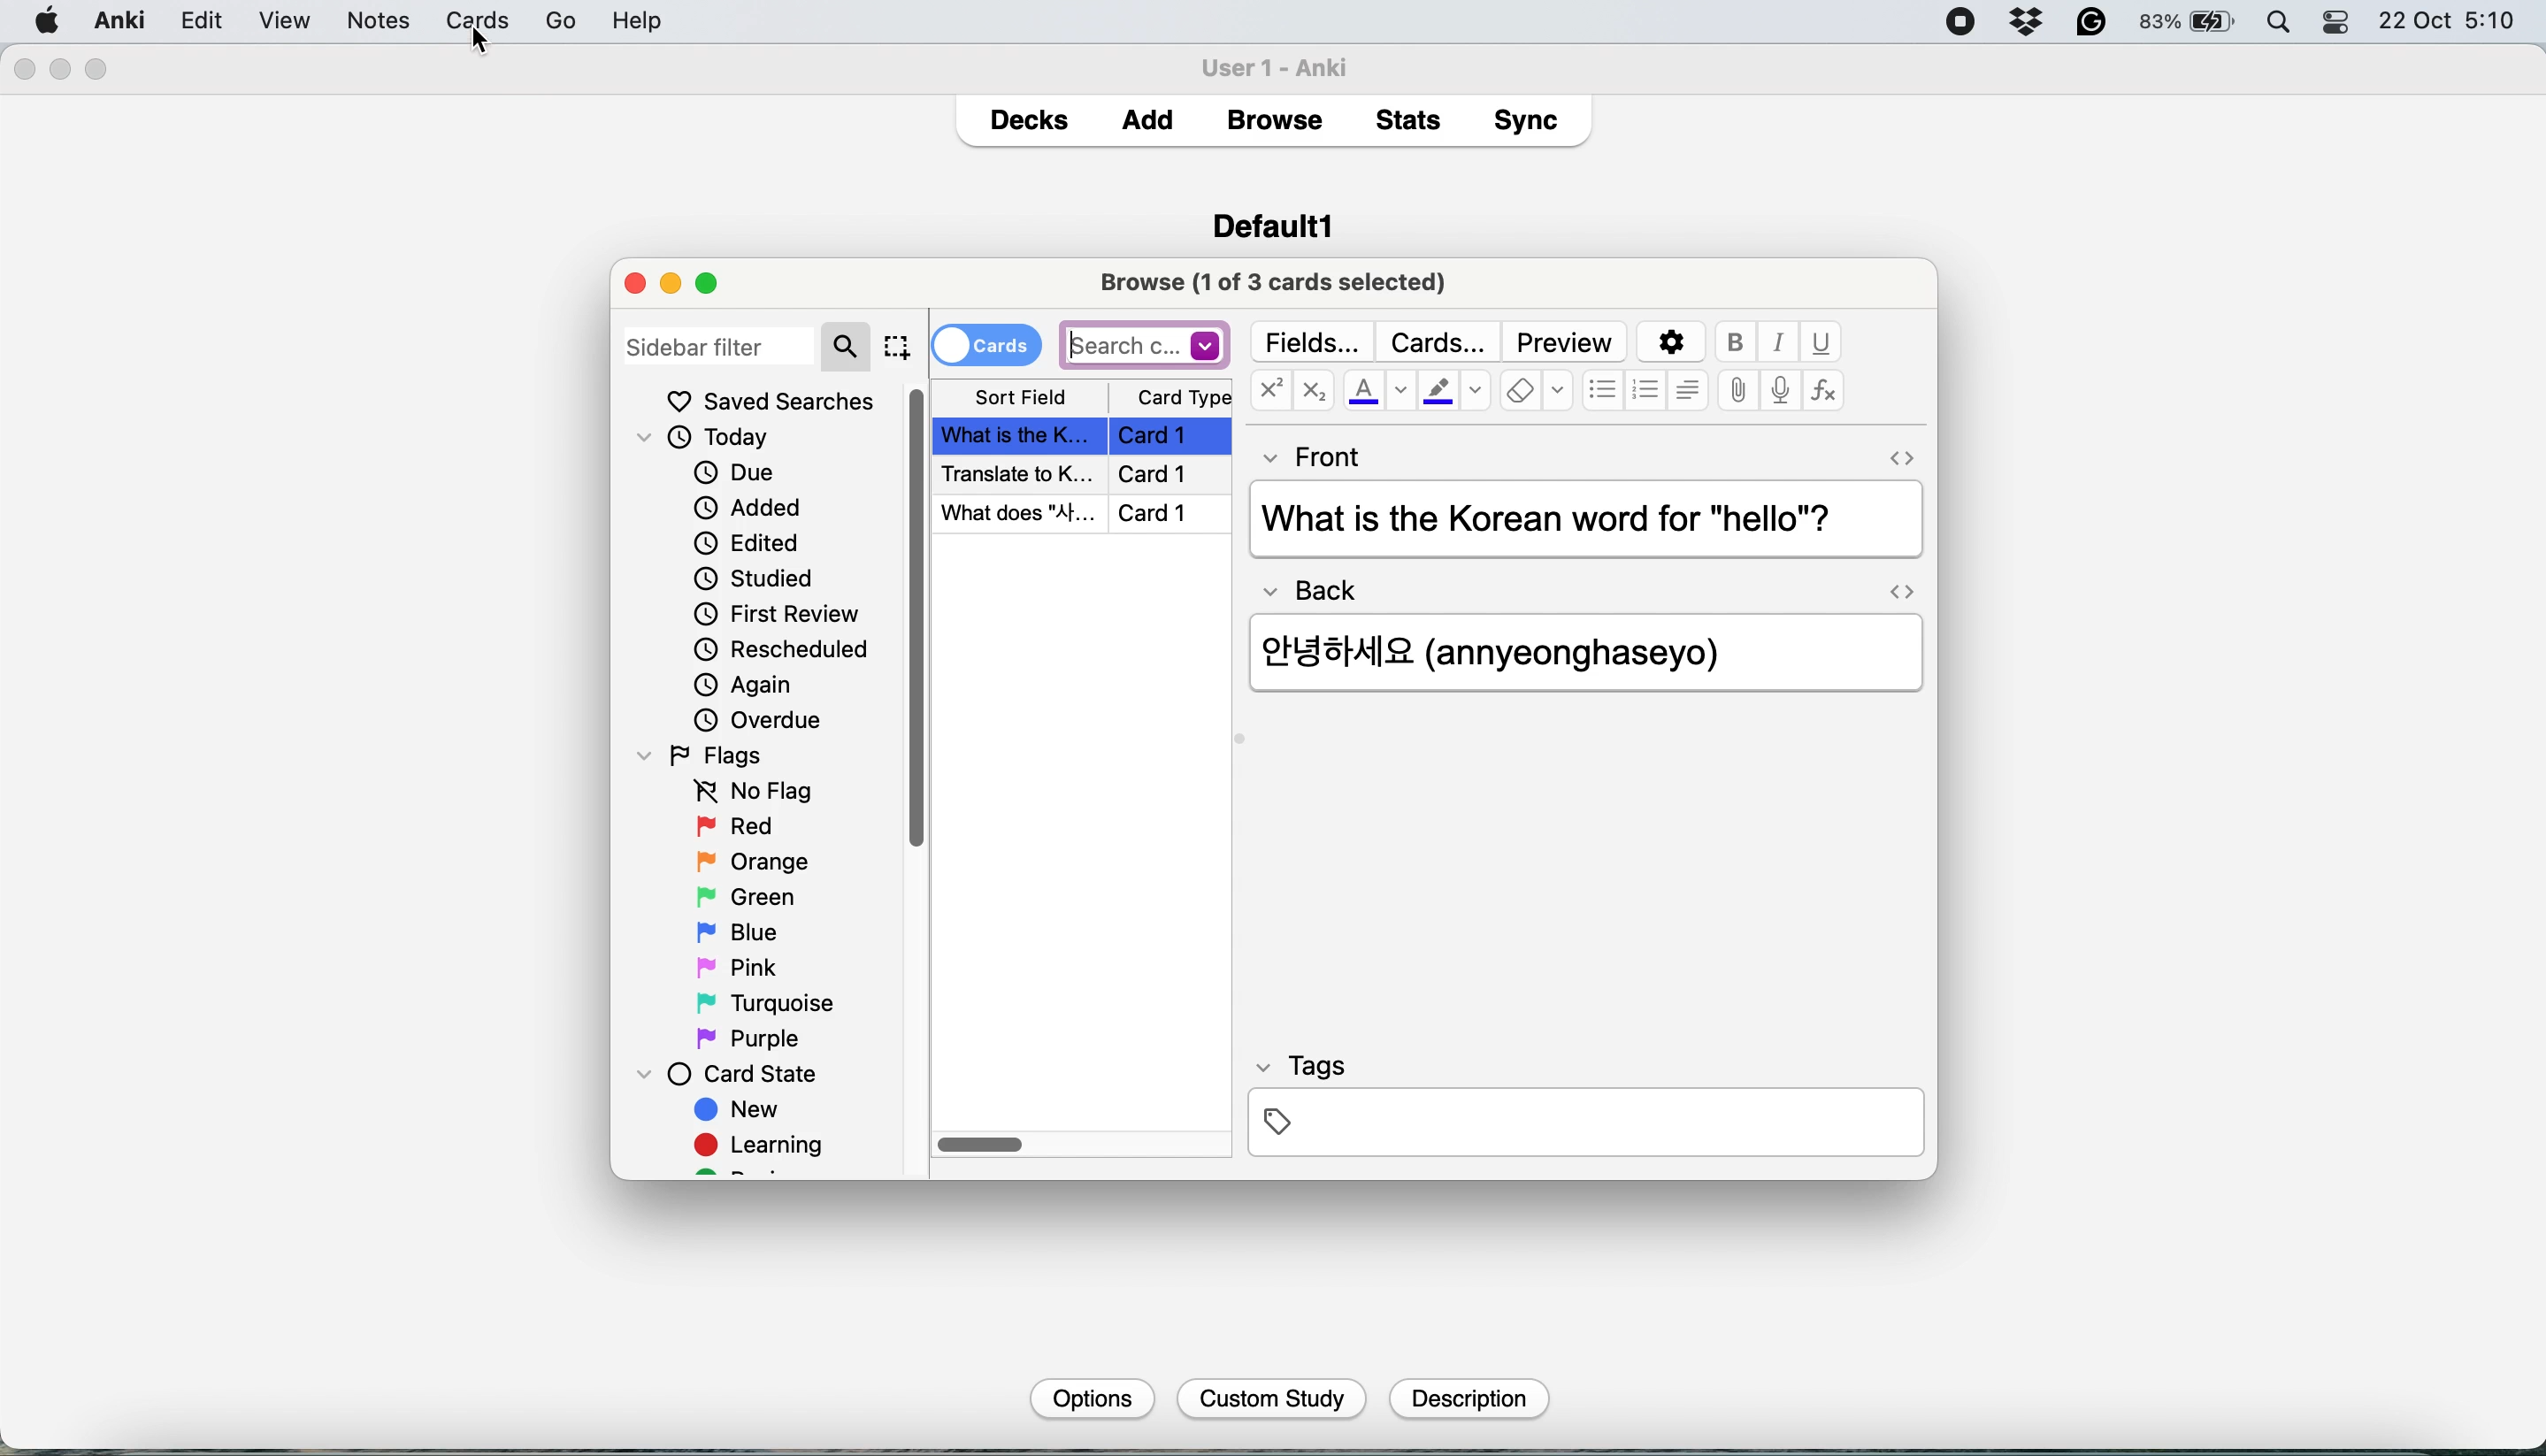 Image resolution: width=2546 pixels, height=1456 pixels. I want to click on overdue, so click(755, 720).